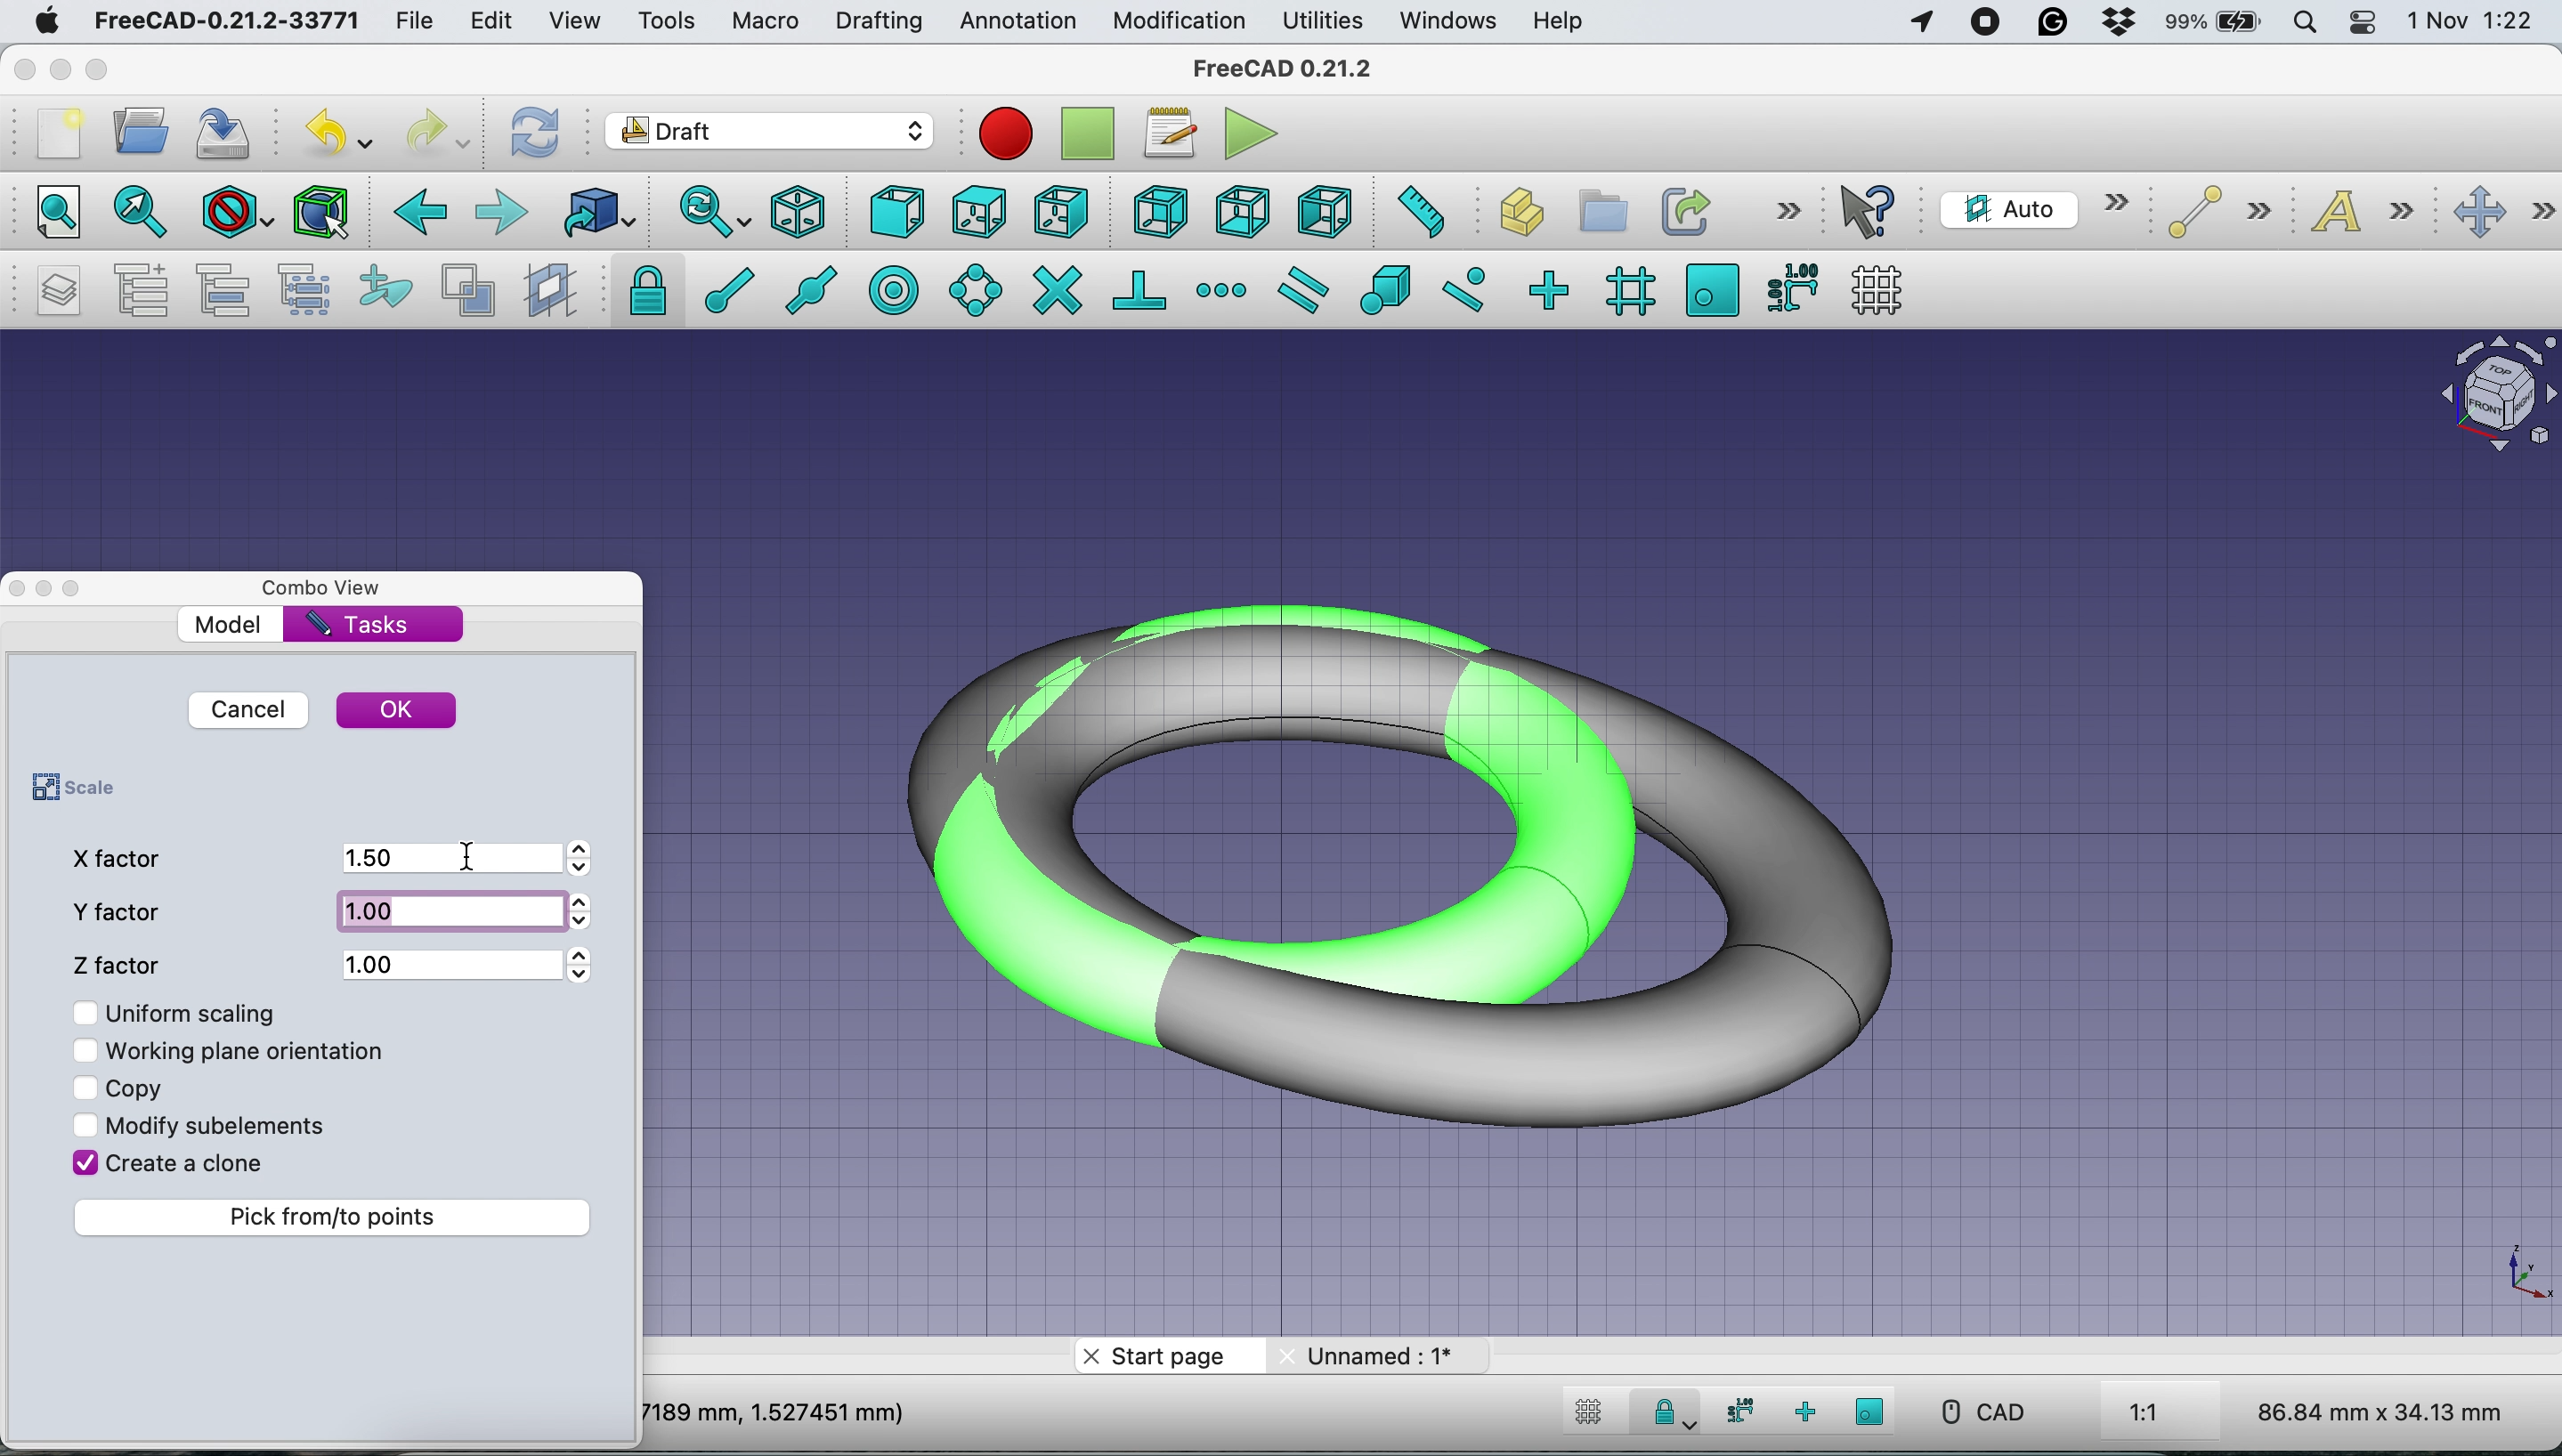 Image resolution: width=2562 pixels, height=1456 pixels. Describe the element at coordinates (1885, 289) in the screenshot. I see `toggle grid` at that location.